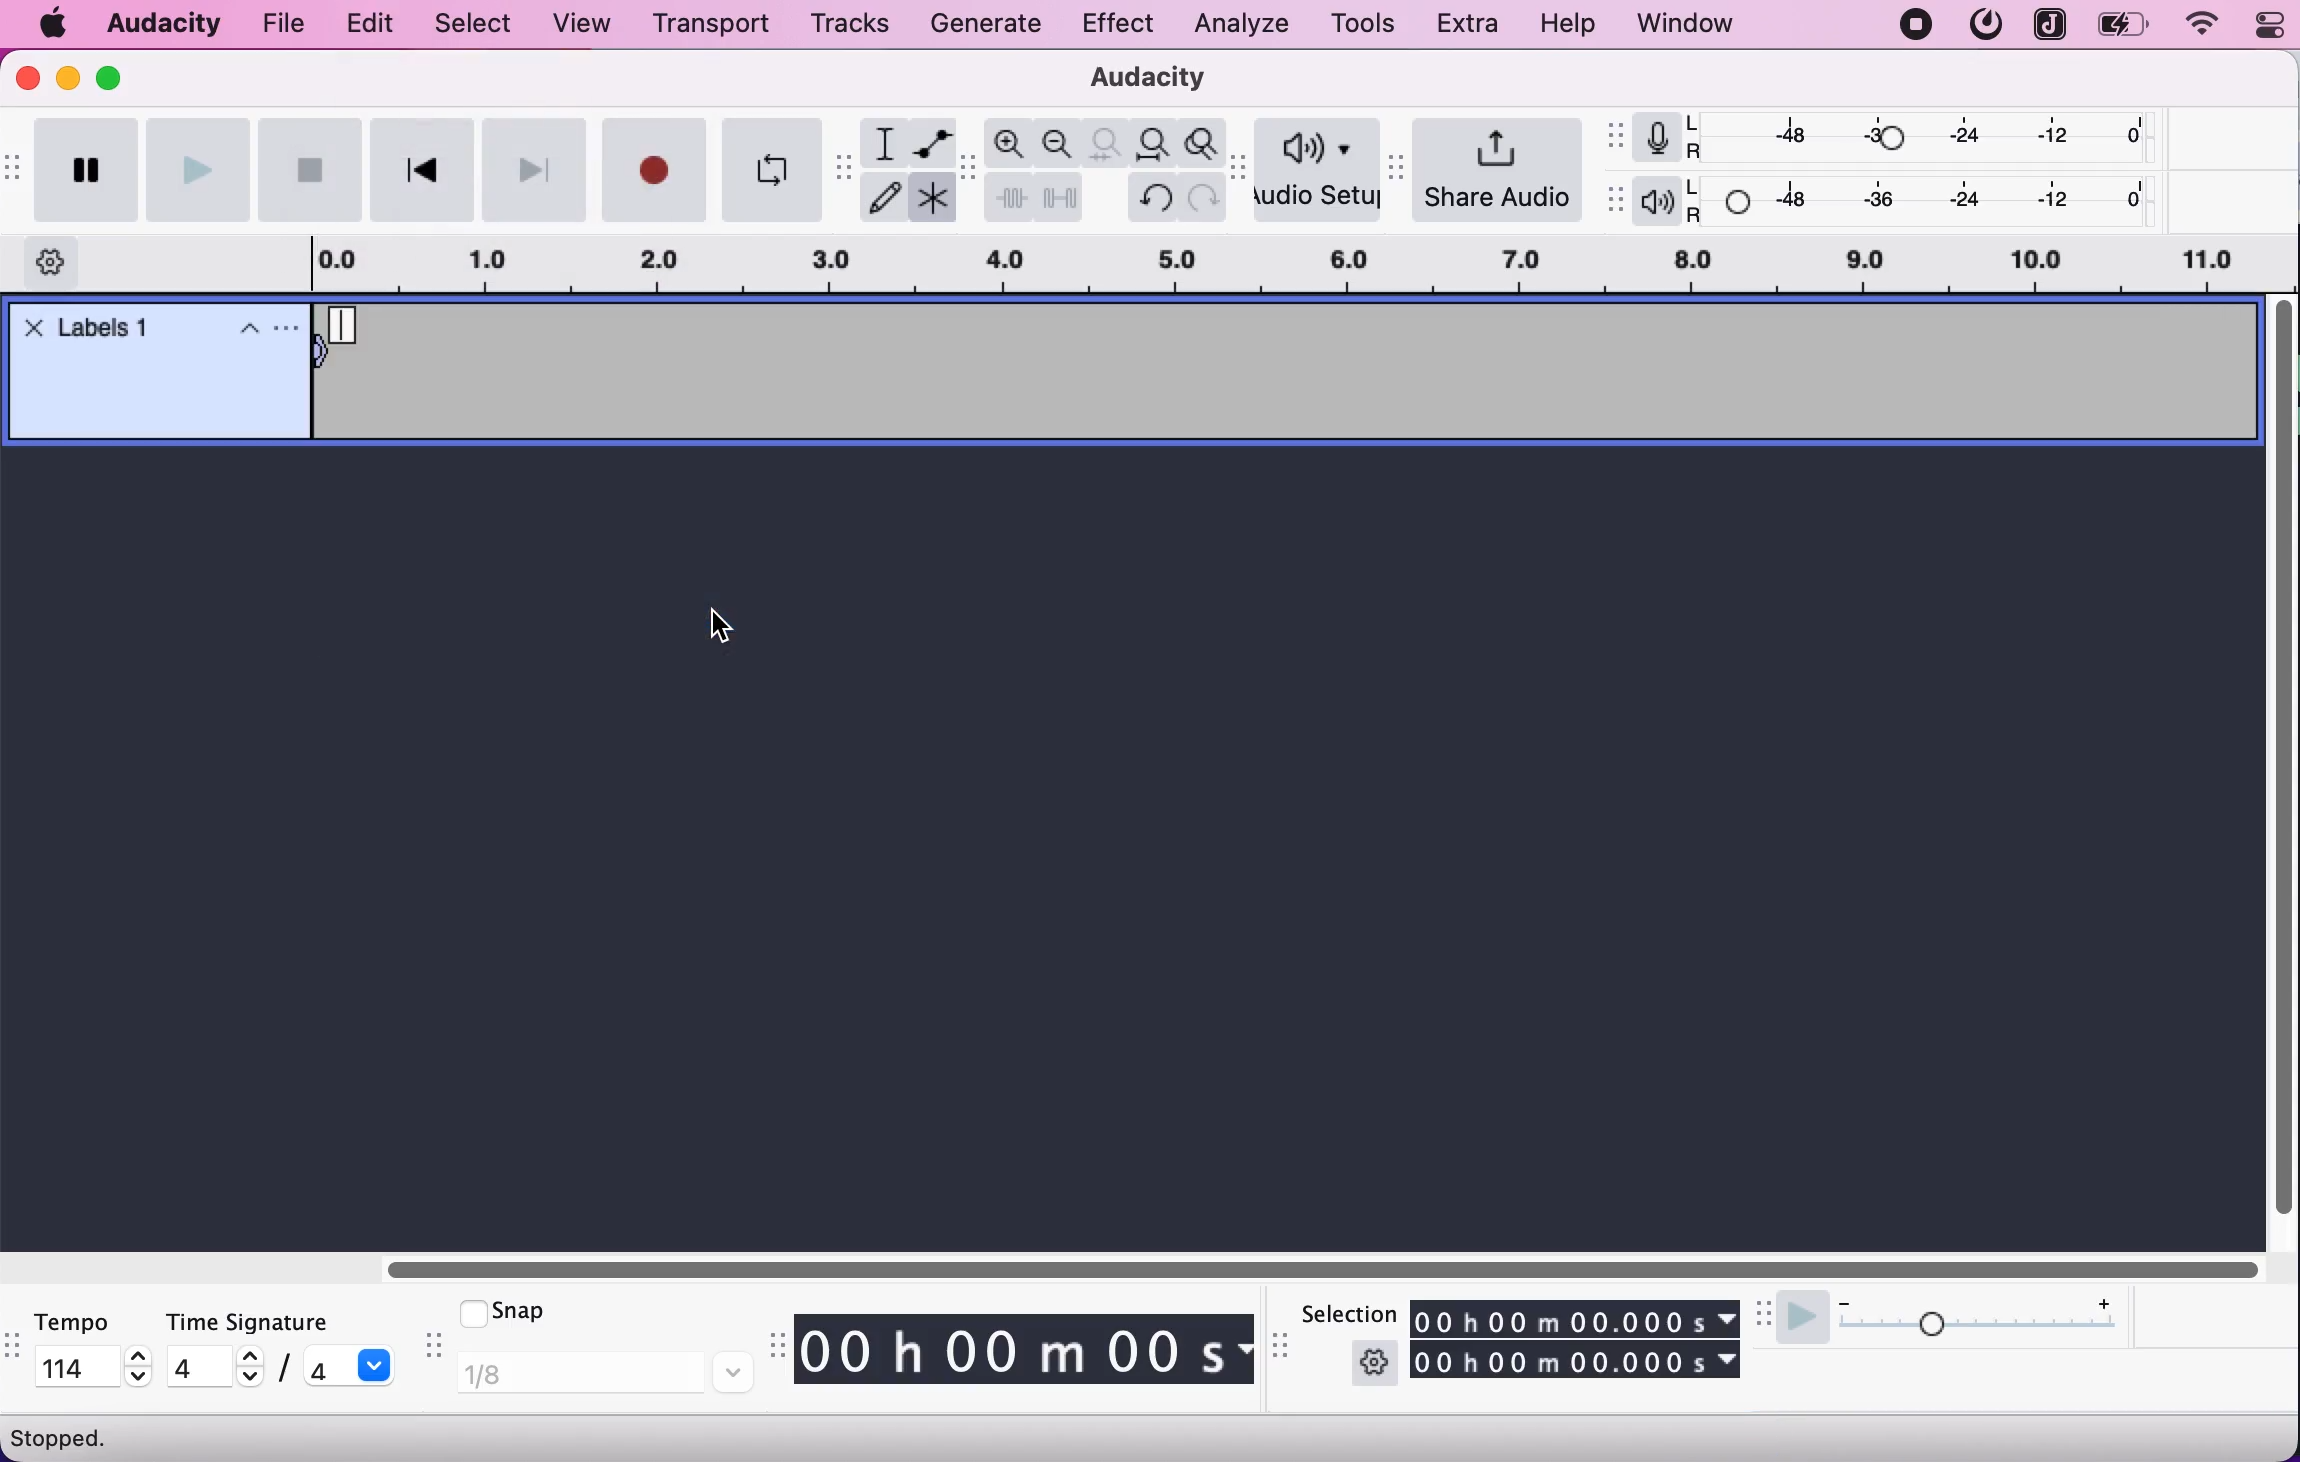  What do you see at coordinates (89, 166) in the screenshot?
I see `pause` at bounding box center [89, 166].